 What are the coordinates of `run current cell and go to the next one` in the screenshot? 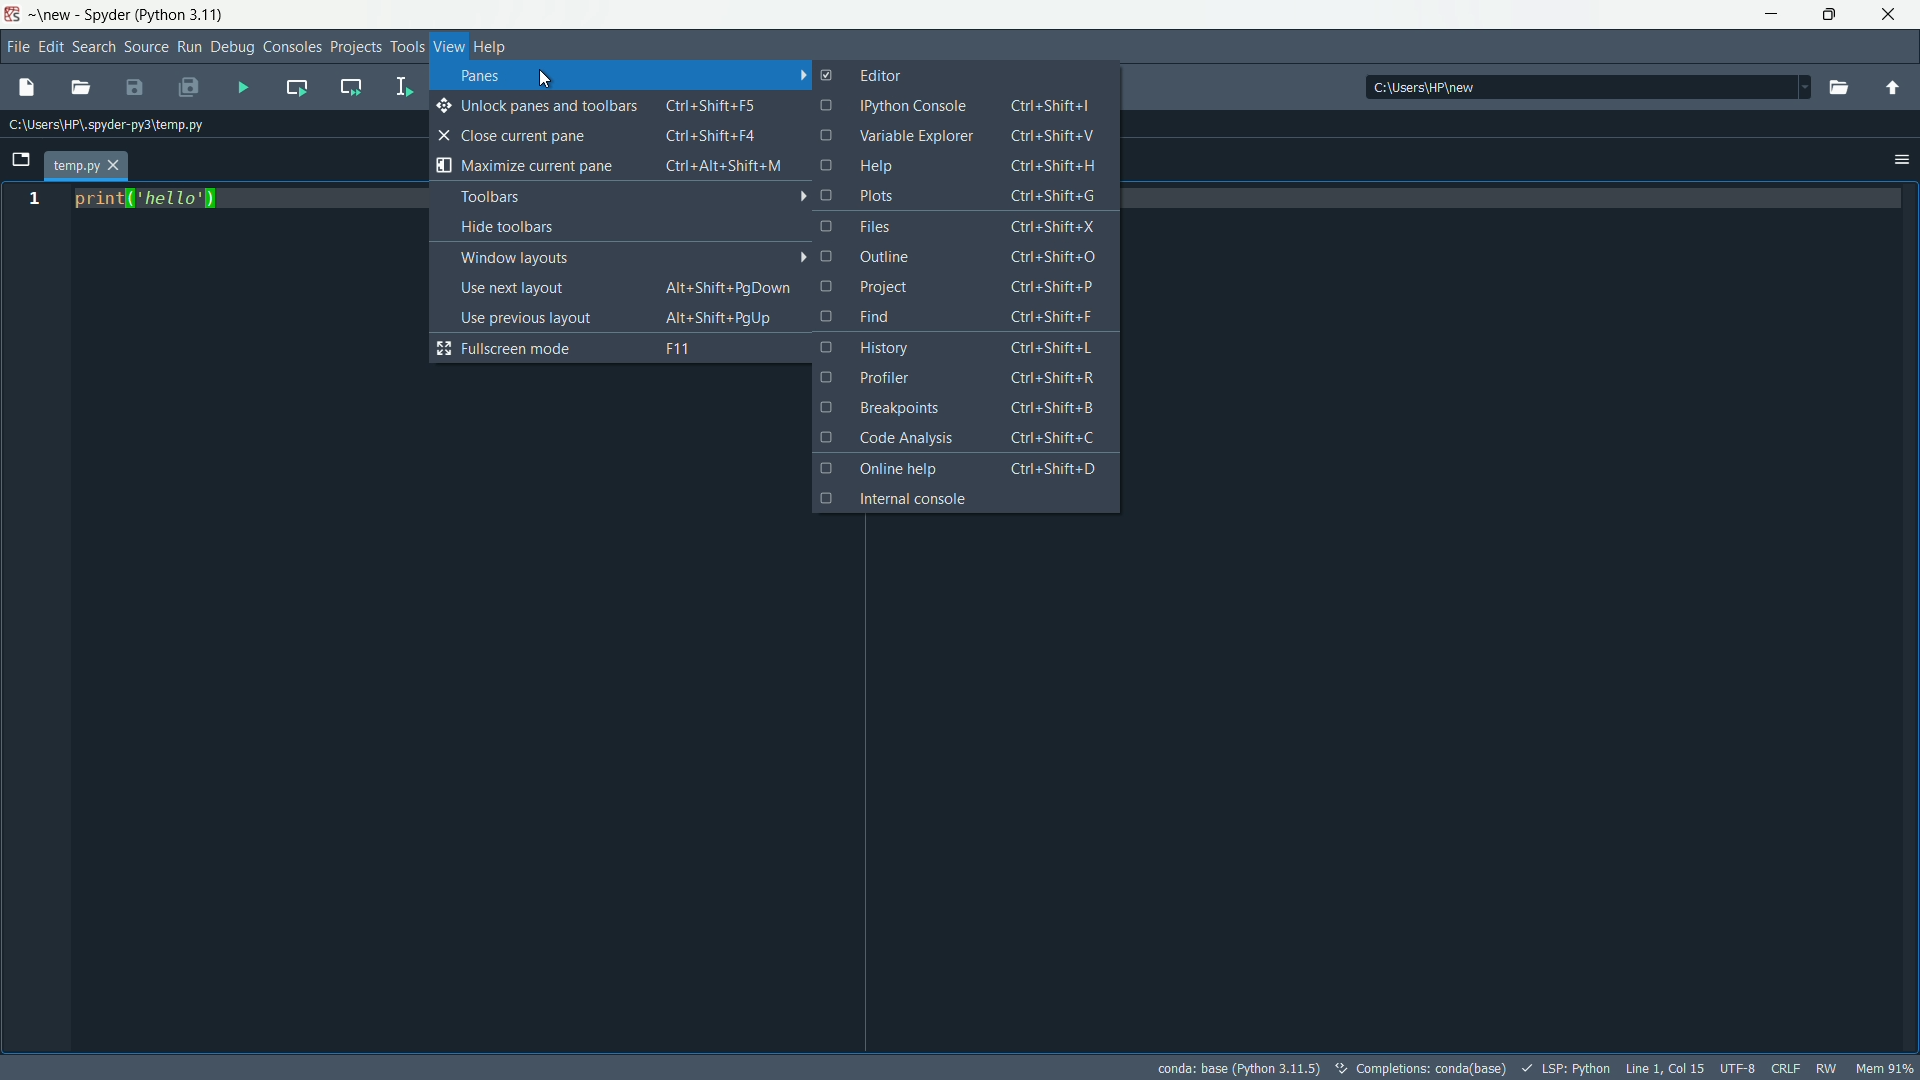 It's located at (352, 86).